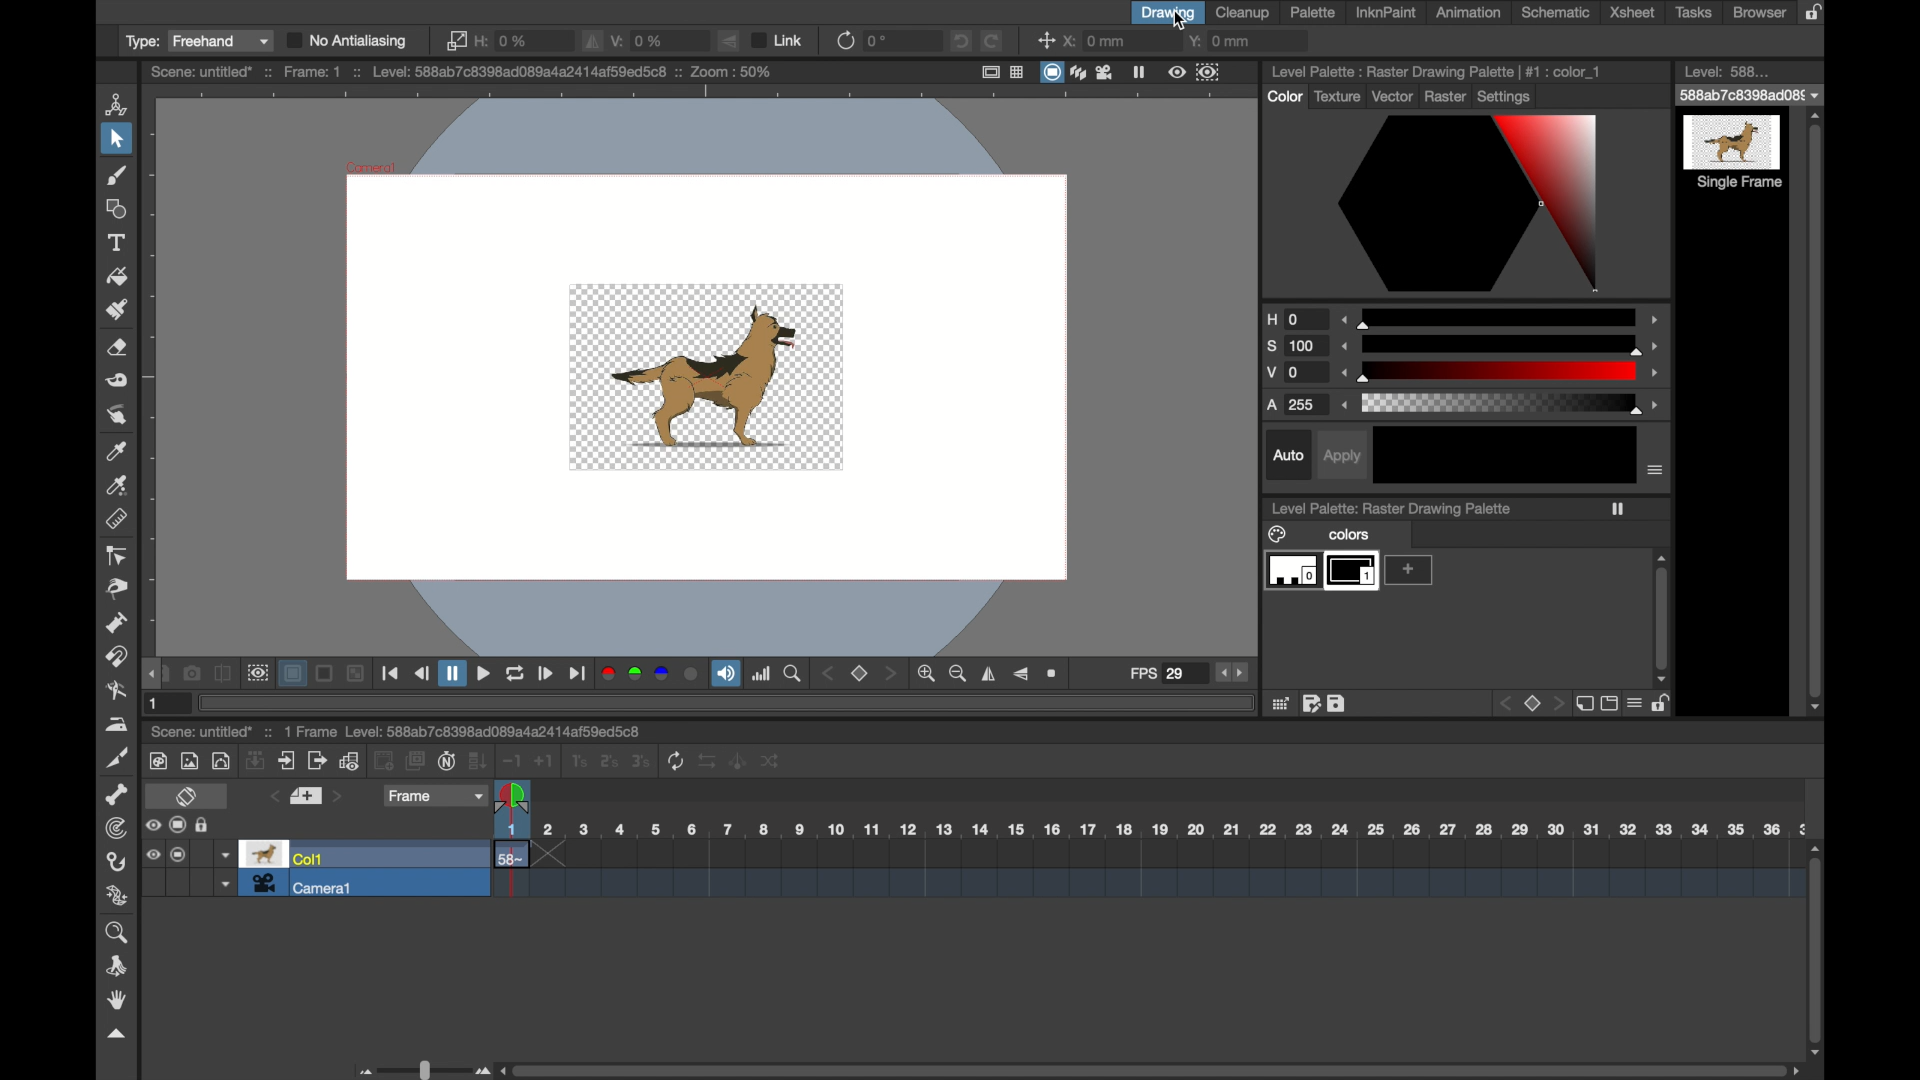 The width and height of the screenshot is (1920, 1080). I want to click on H, so click(1294, 319).